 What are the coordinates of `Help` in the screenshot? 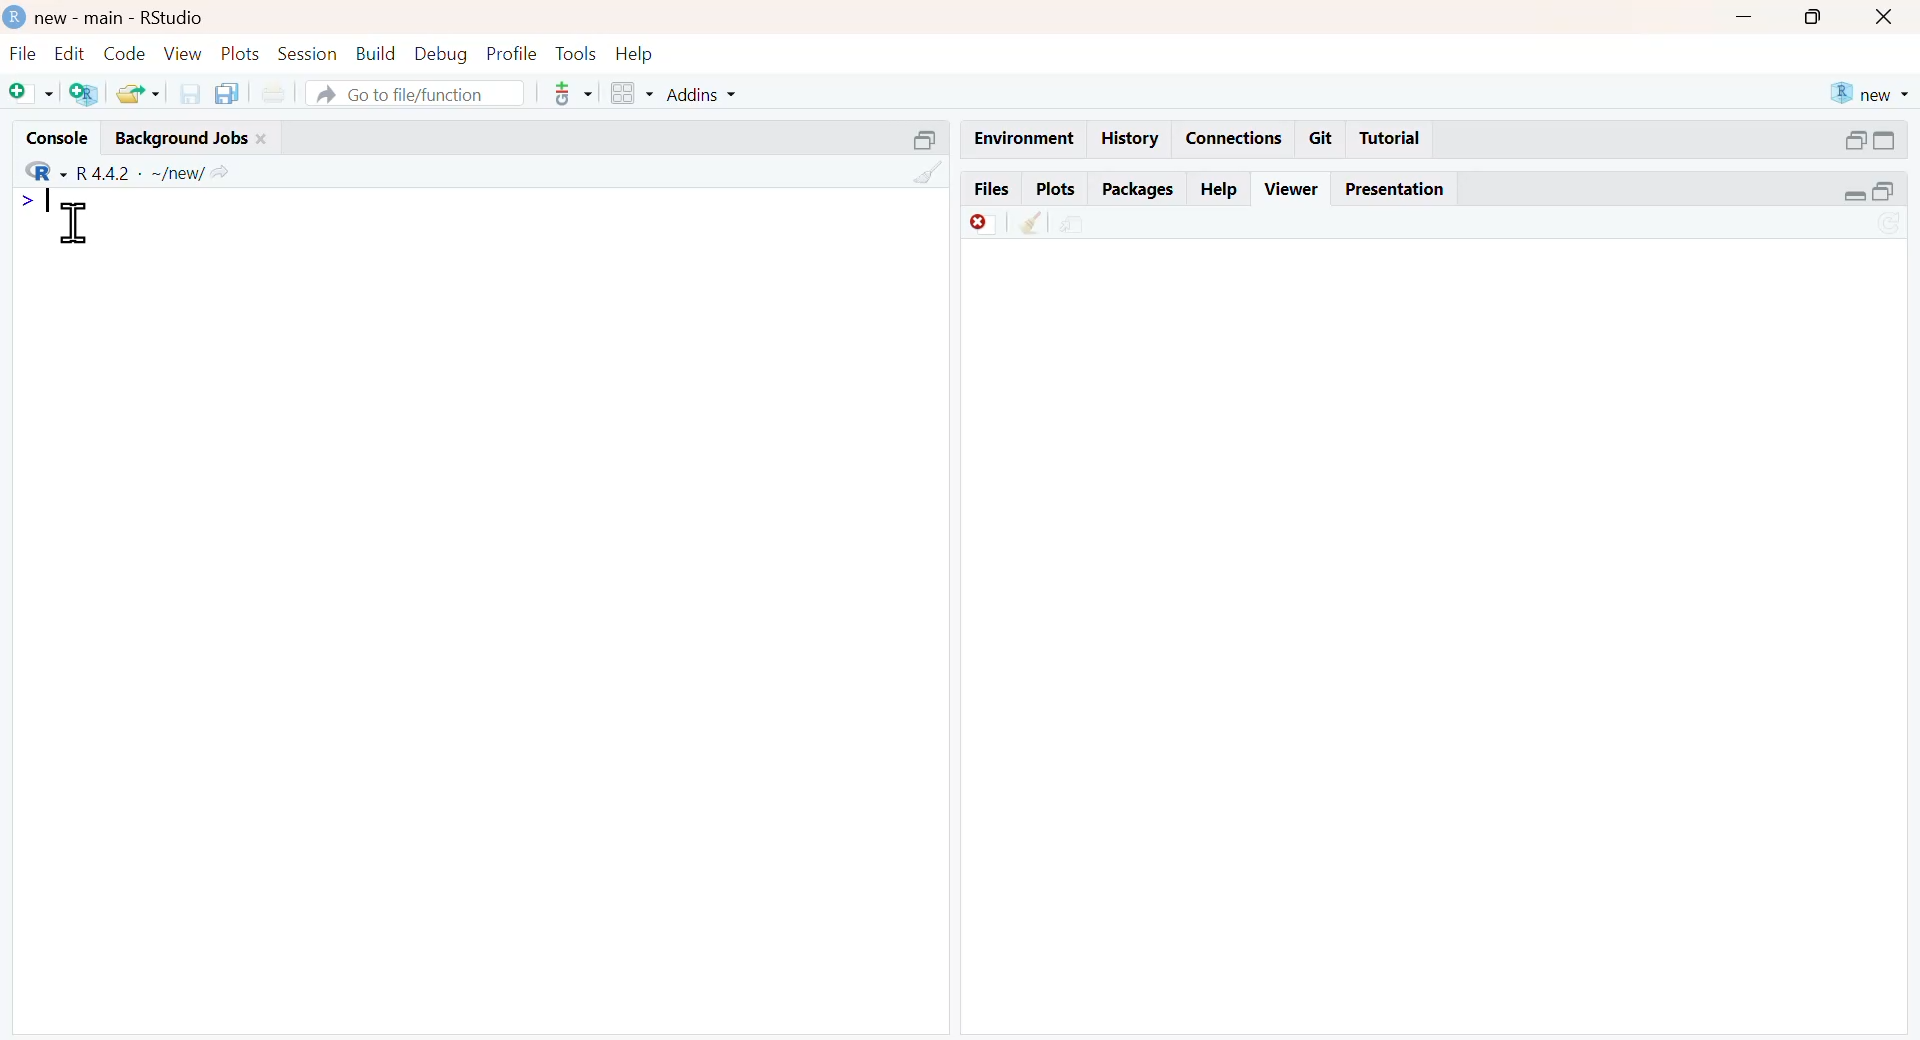 It's located at (1216, 189).